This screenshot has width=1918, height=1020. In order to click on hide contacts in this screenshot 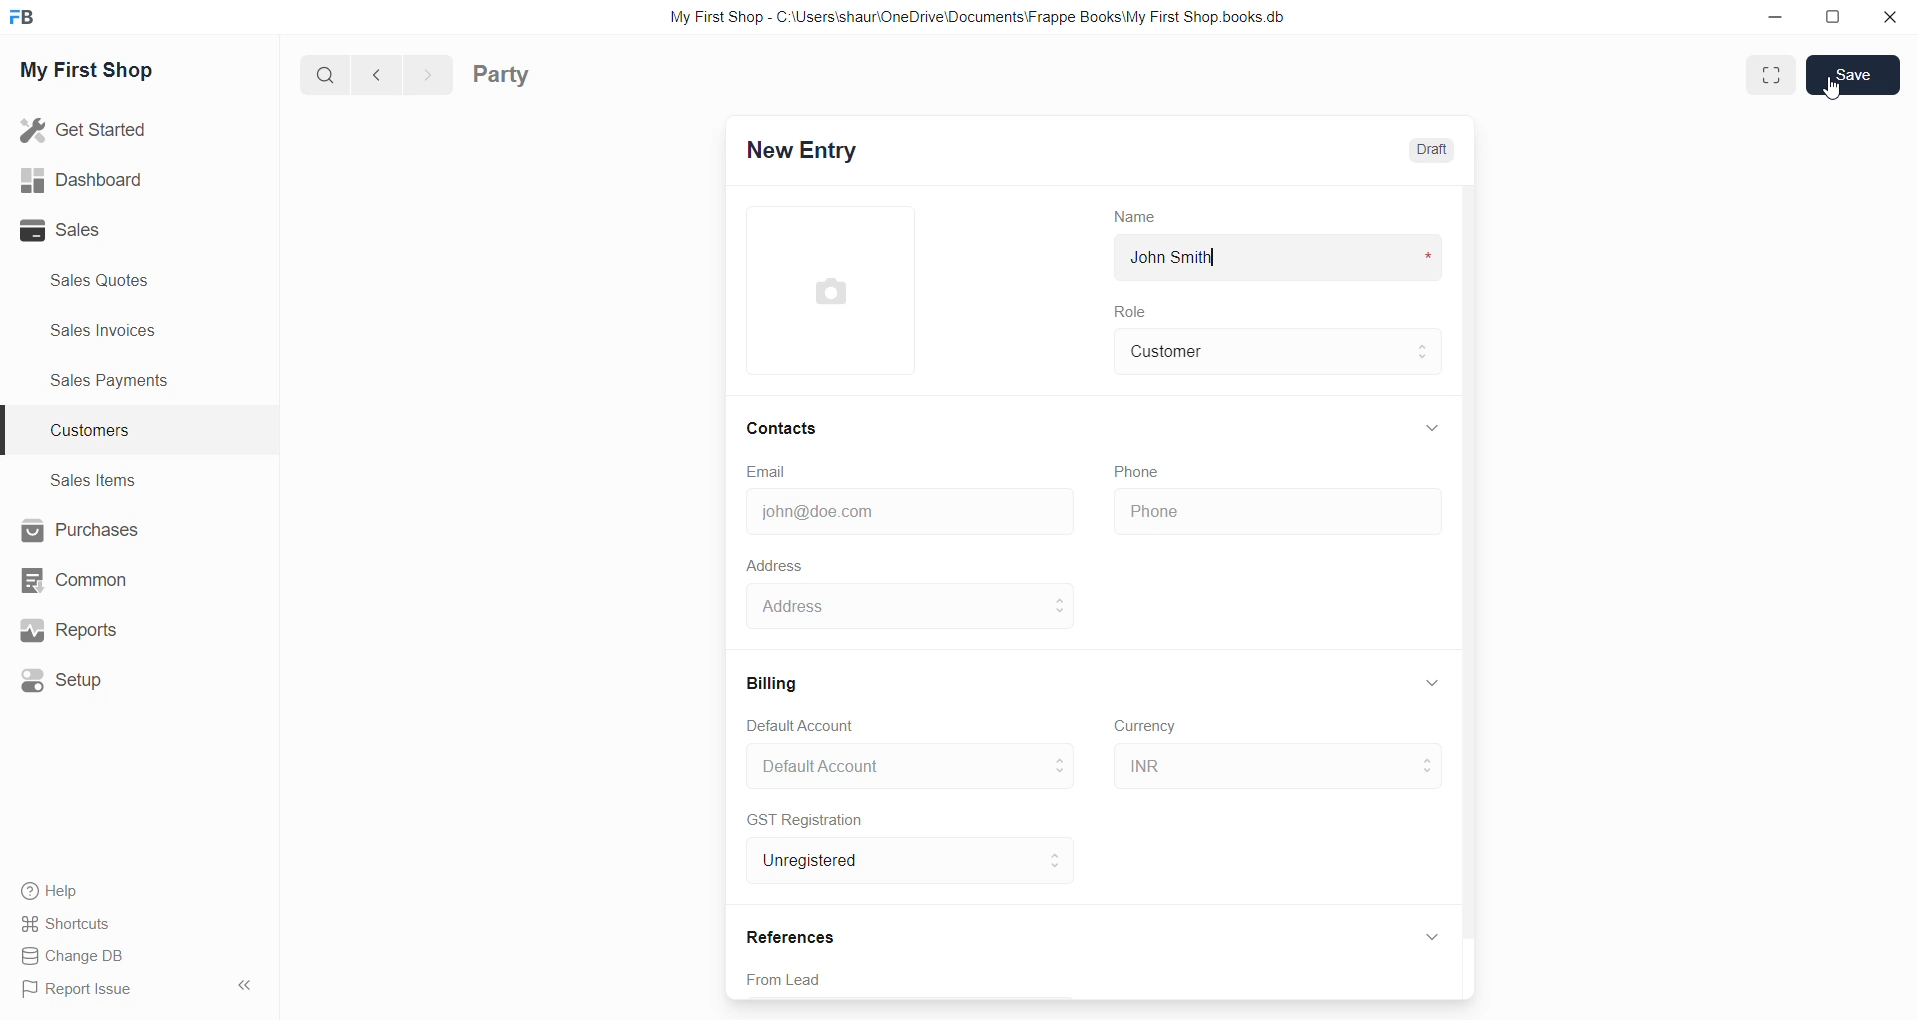, I will do `click(1435, 428)`.